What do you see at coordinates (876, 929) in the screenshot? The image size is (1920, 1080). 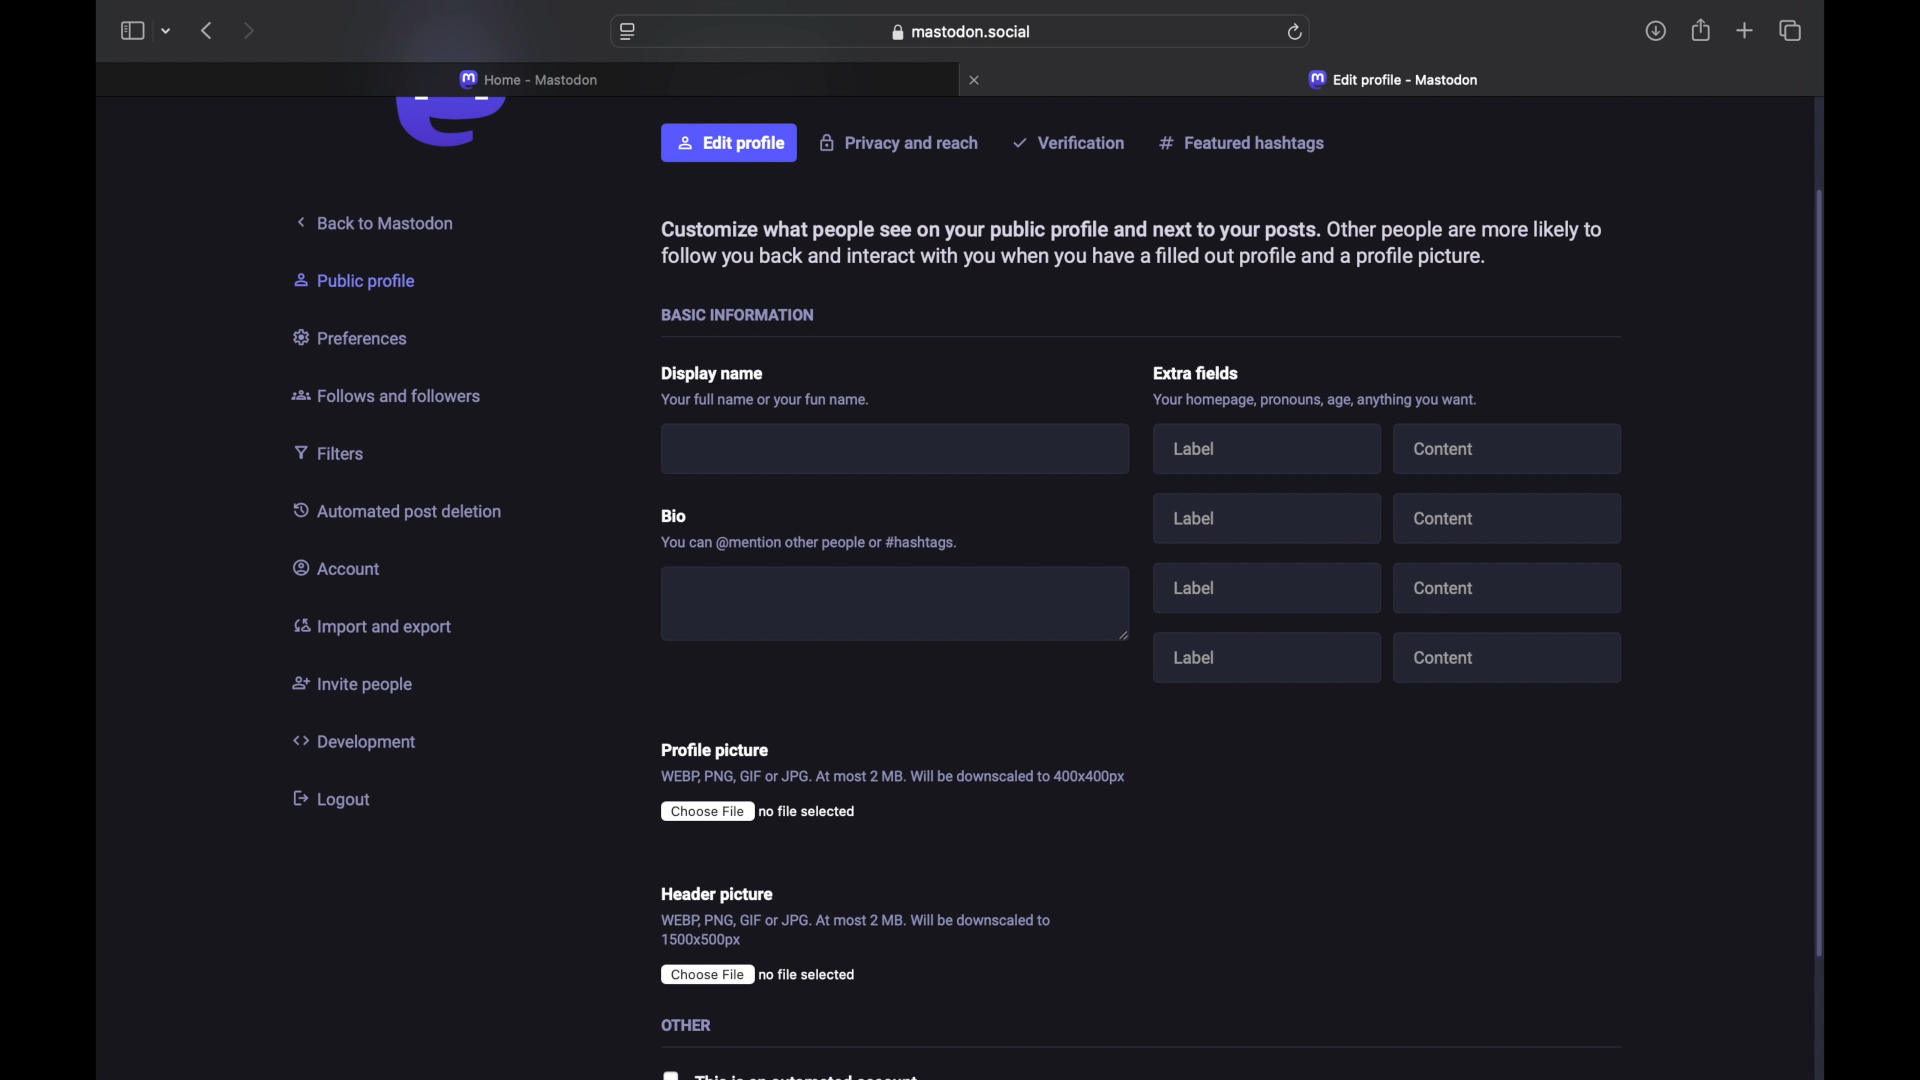 I see `'WEBP, PNG, GIF or JPG. At most 2 MB. Will be downscaled to
1500x500px` at bounding box center [876, 929].